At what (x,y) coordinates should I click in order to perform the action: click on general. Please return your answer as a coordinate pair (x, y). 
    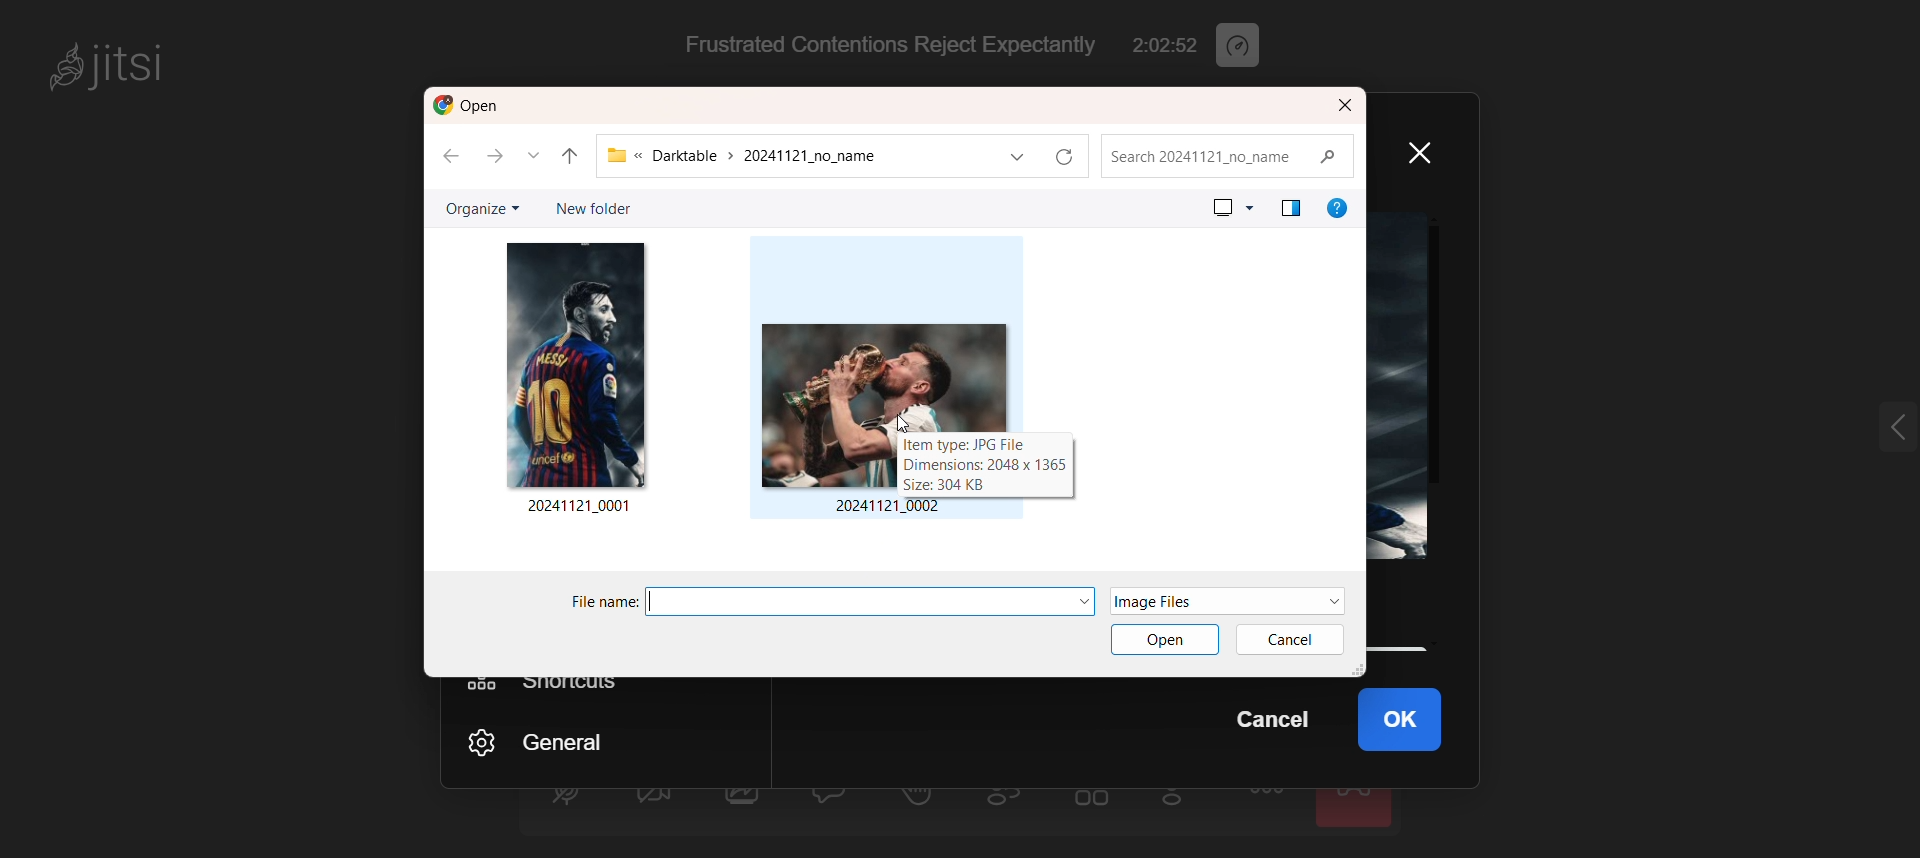
    Looking at the image, I should click on (561, 739).